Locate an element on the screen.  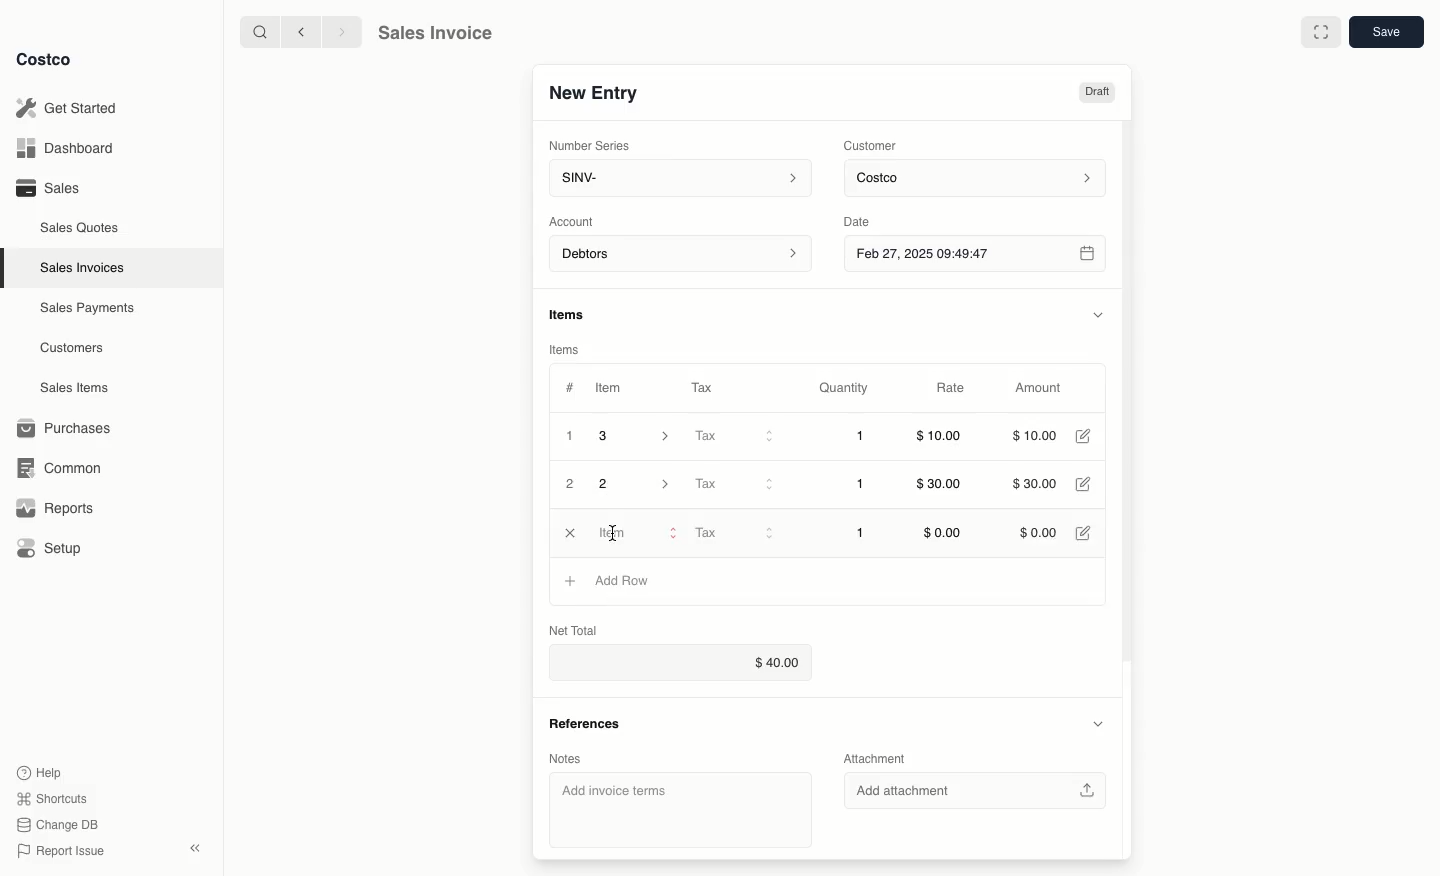
Amount is located at coordinates (1036, 389).